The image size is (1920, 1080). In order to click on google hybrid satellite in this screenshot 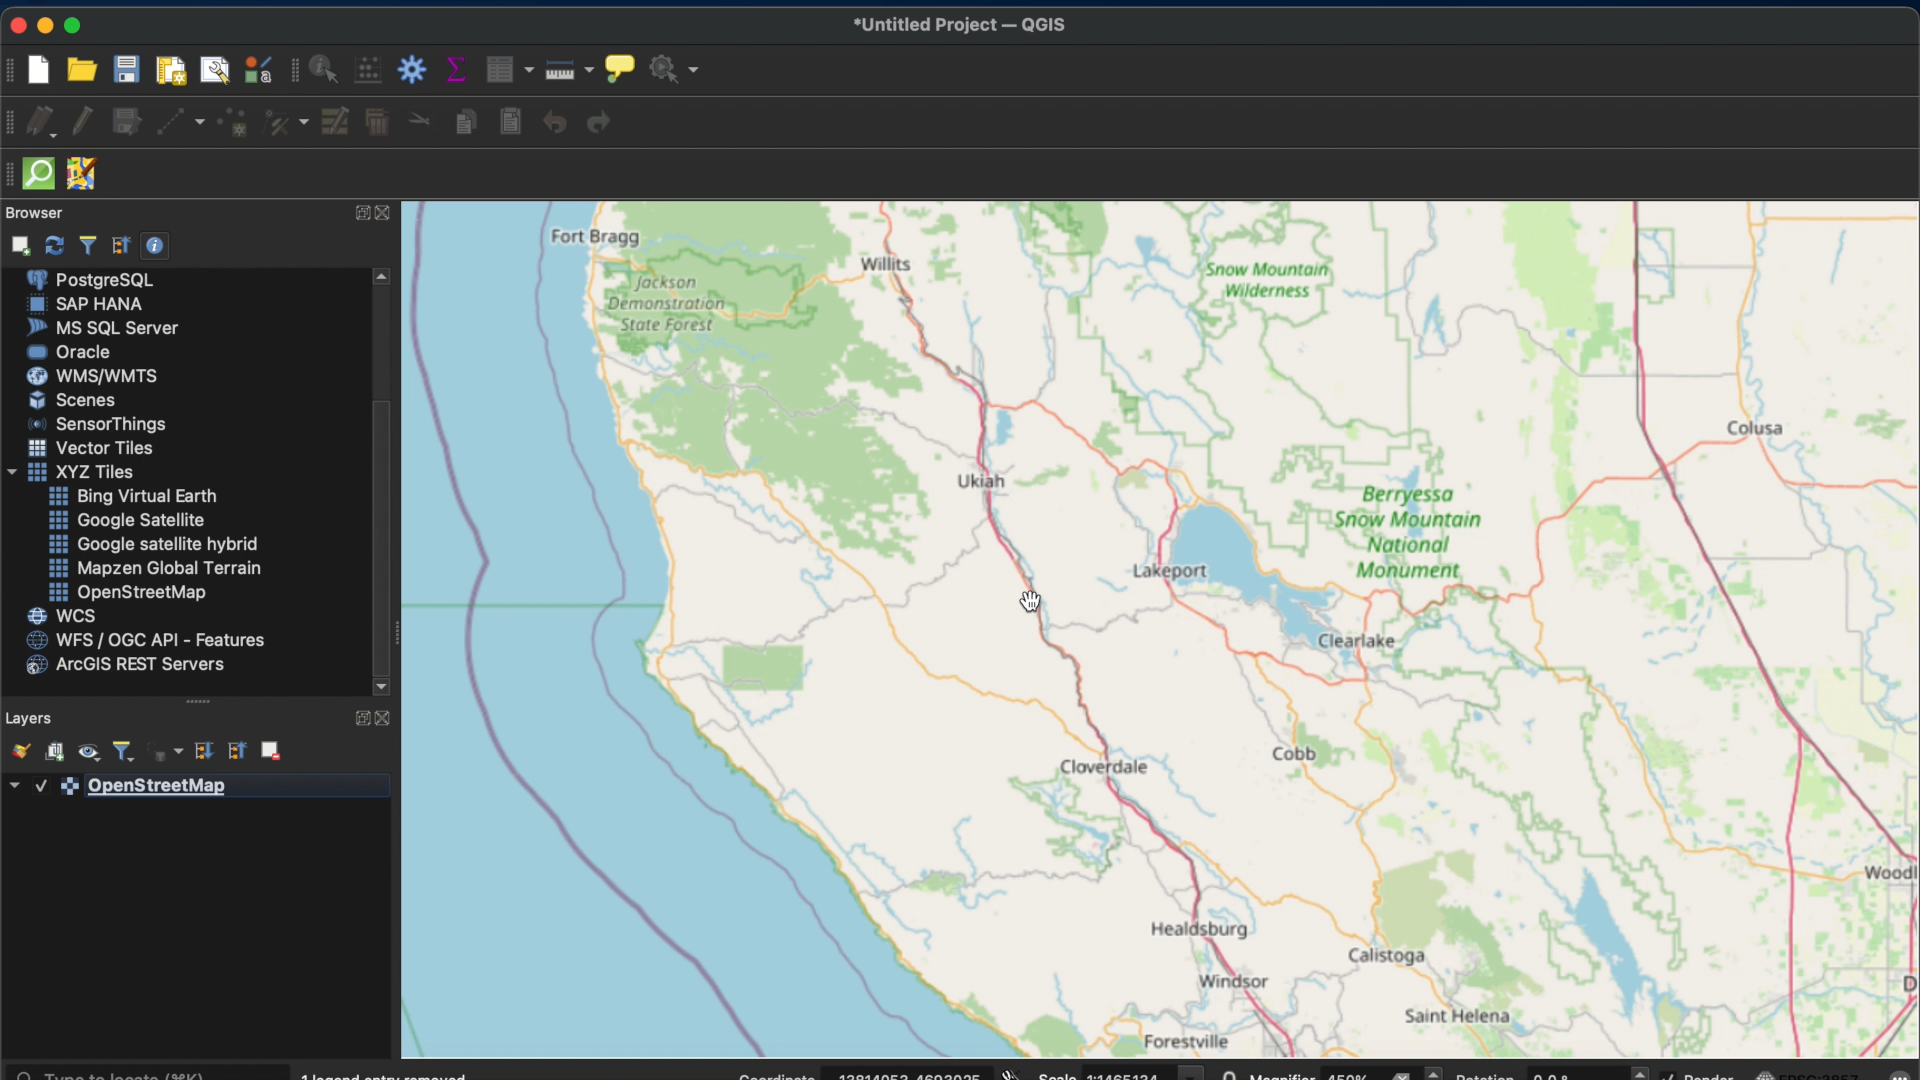, I will do `click(155, 543)`.